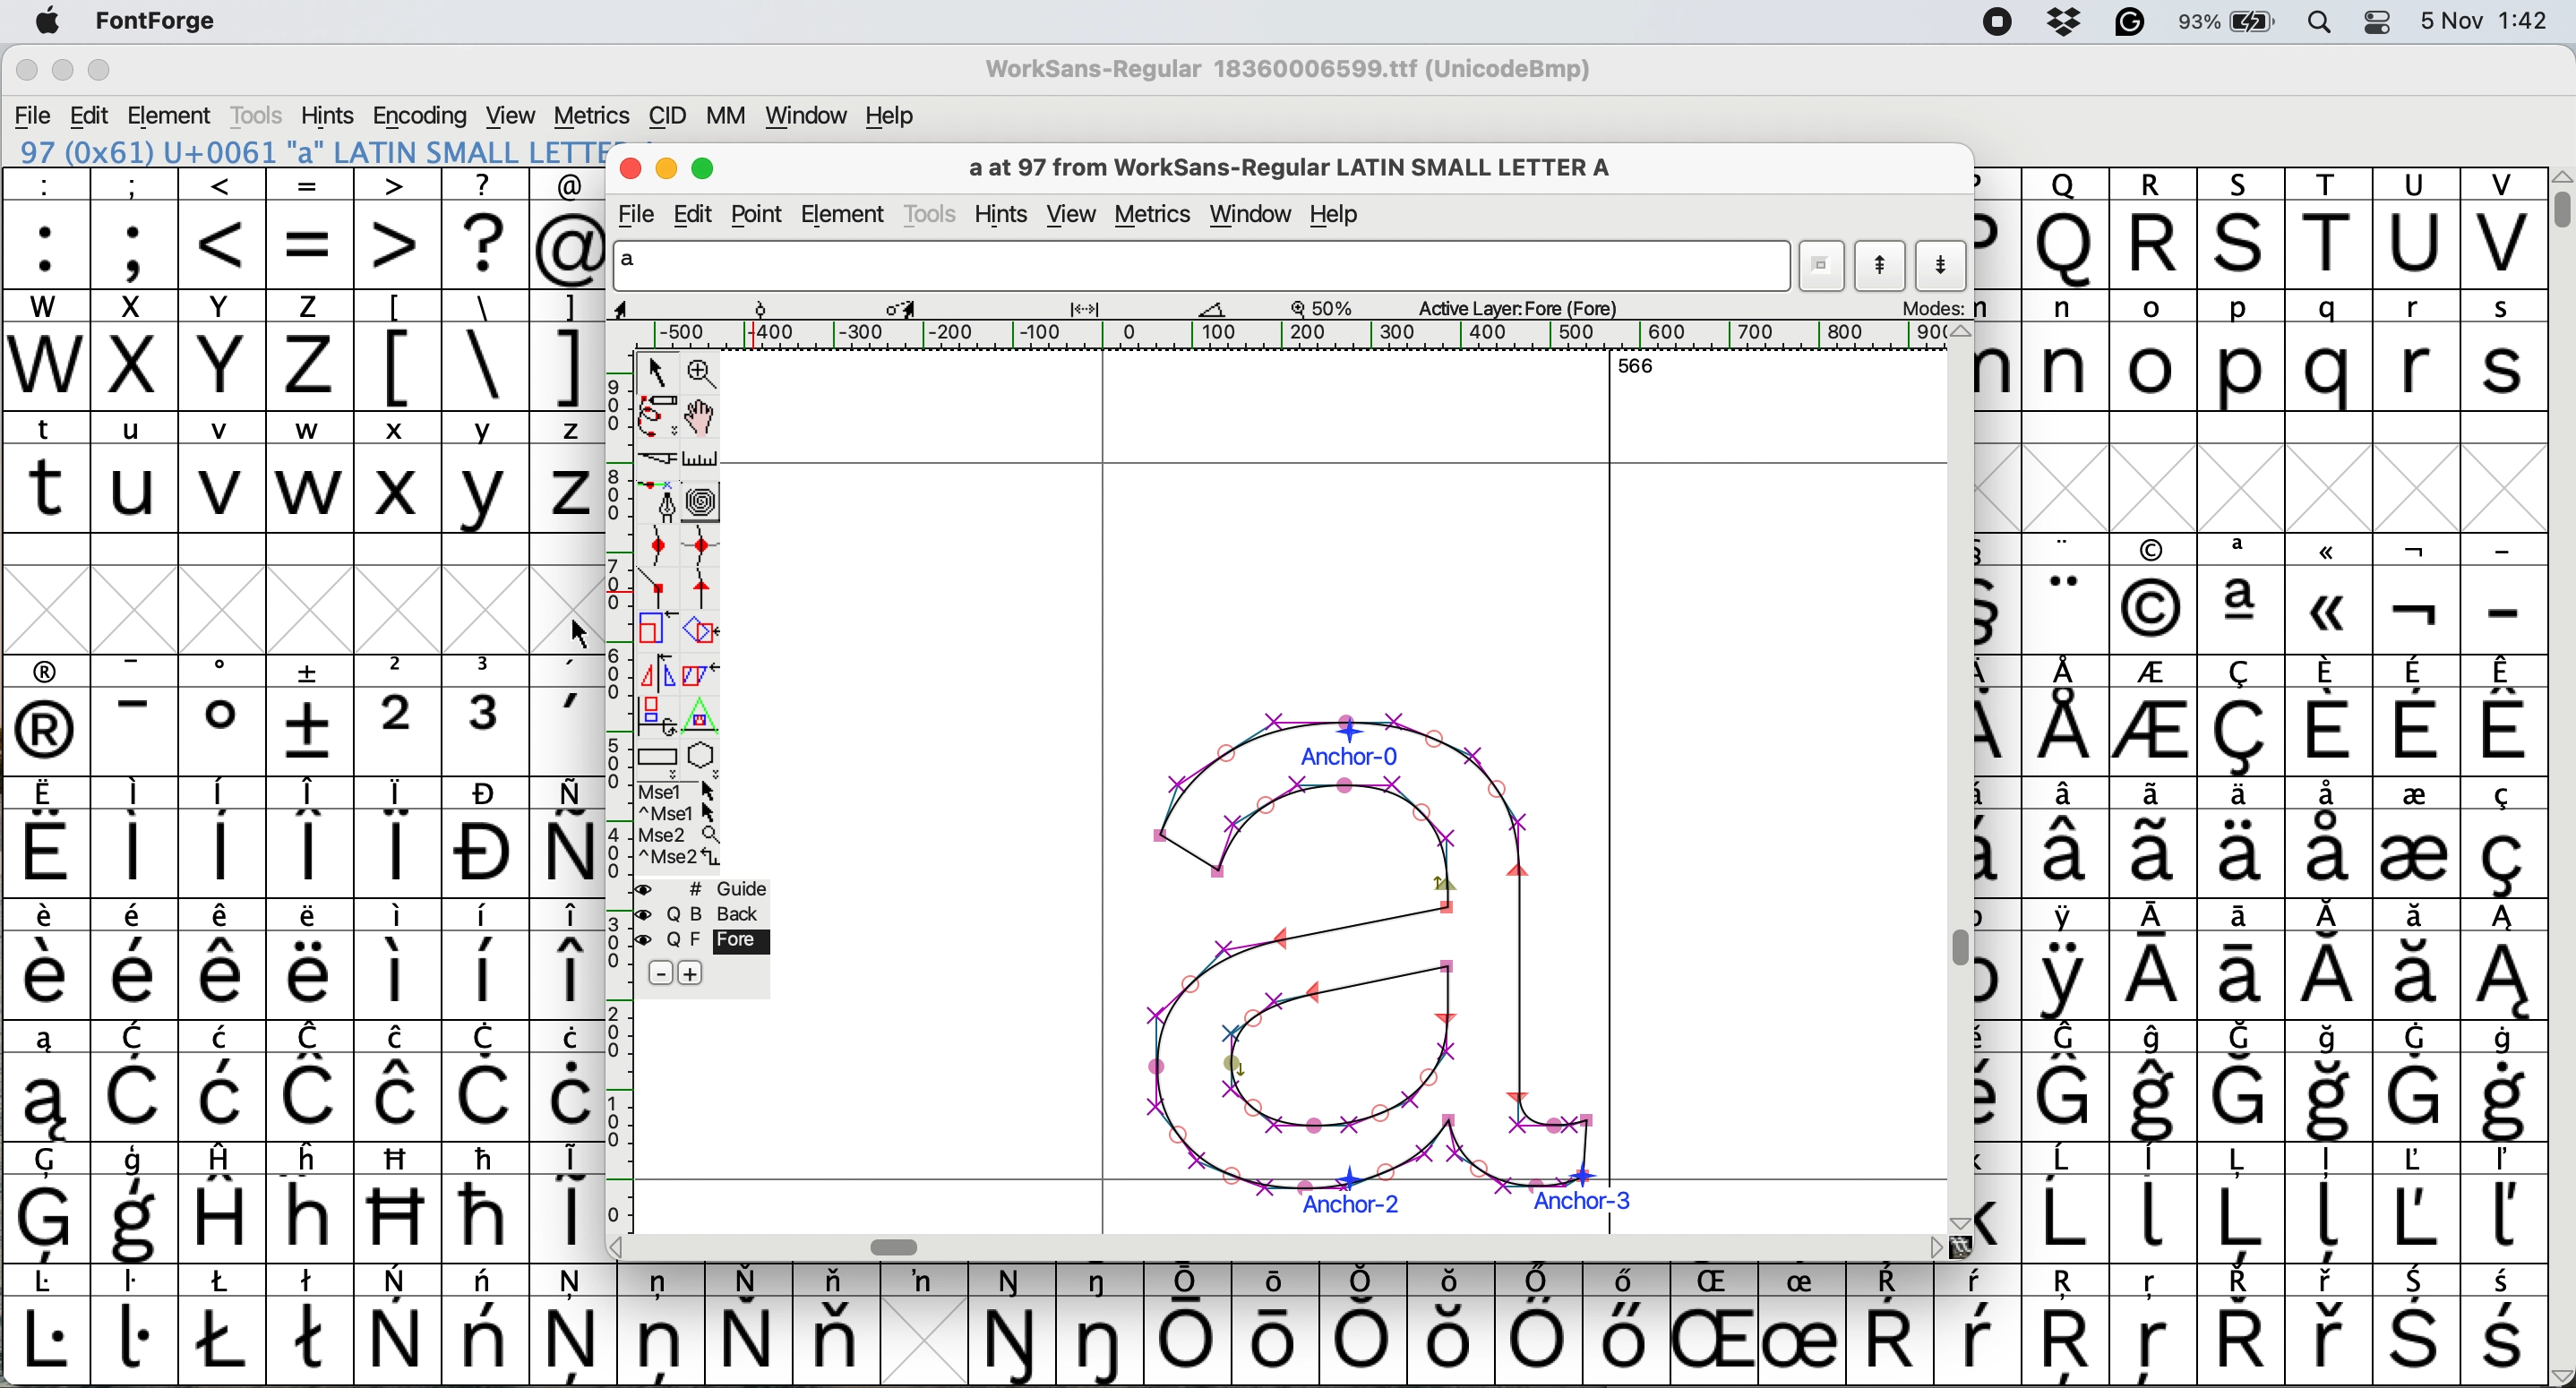 The height and width of the screenshot is (1388, 2576). I want to click on modes, so click(1931, 307).